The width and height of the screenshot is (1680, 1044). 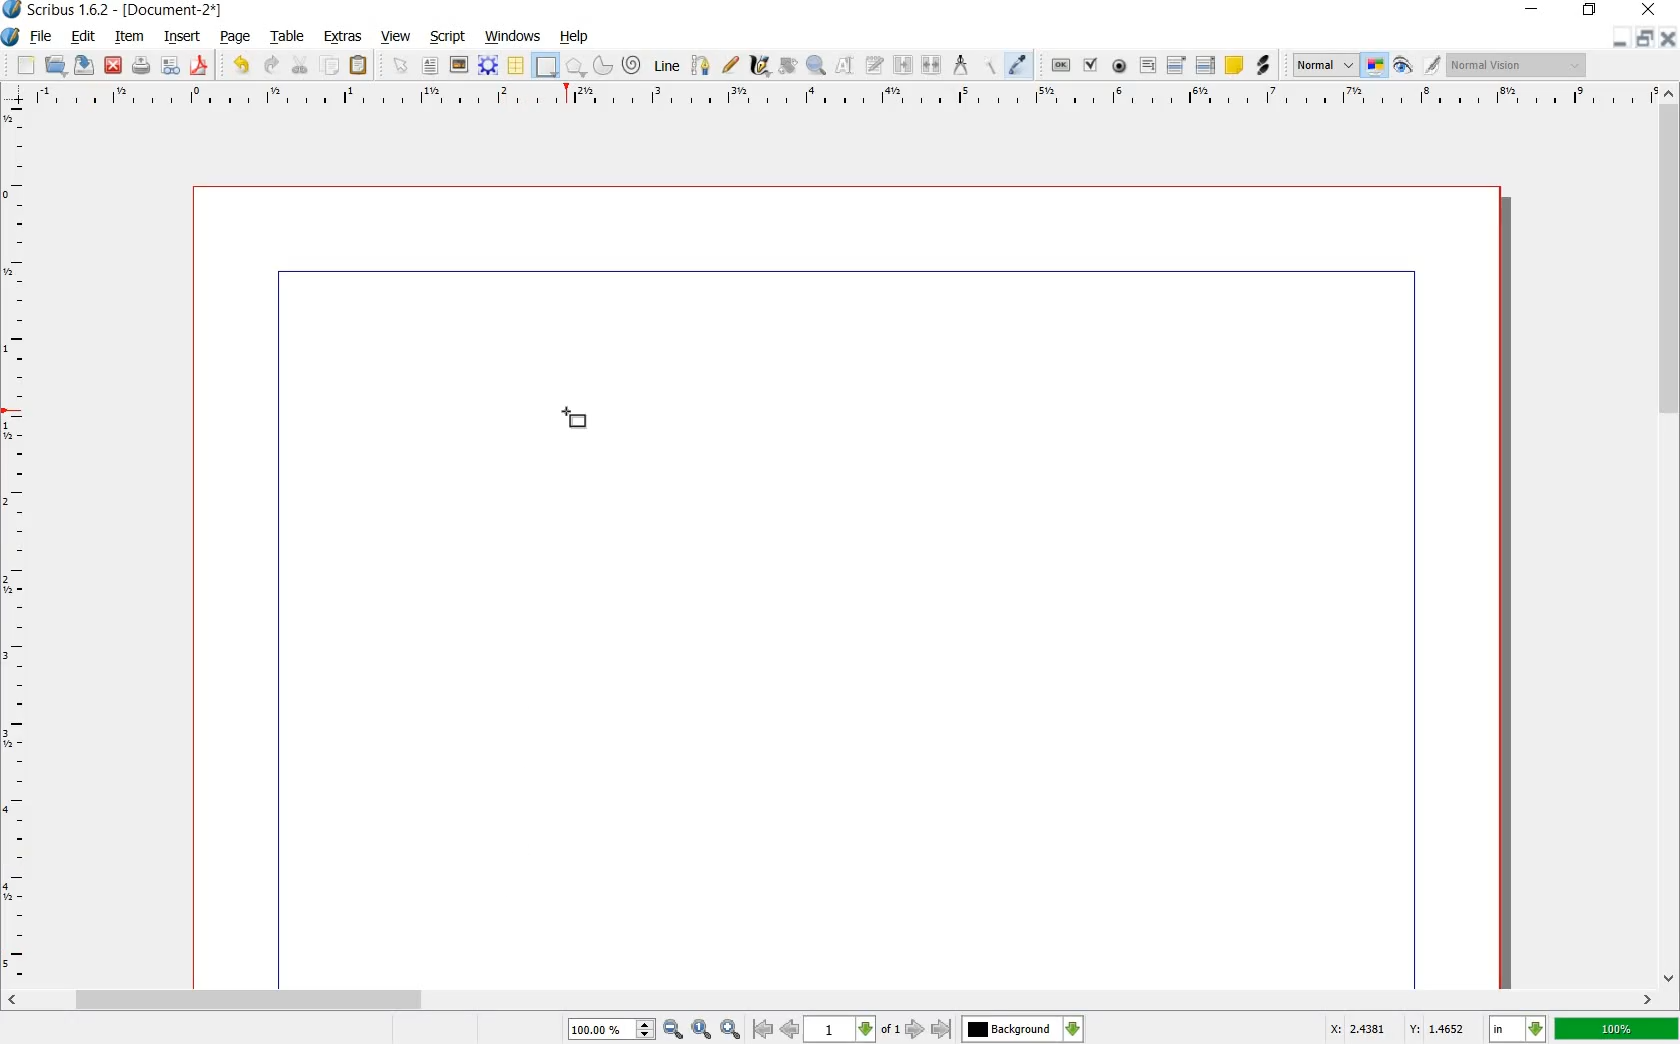 What do you see at coordinates (830, 1000) in the screenshot?
I see `SCROLLBAR` at bounding box center [830, 1000].